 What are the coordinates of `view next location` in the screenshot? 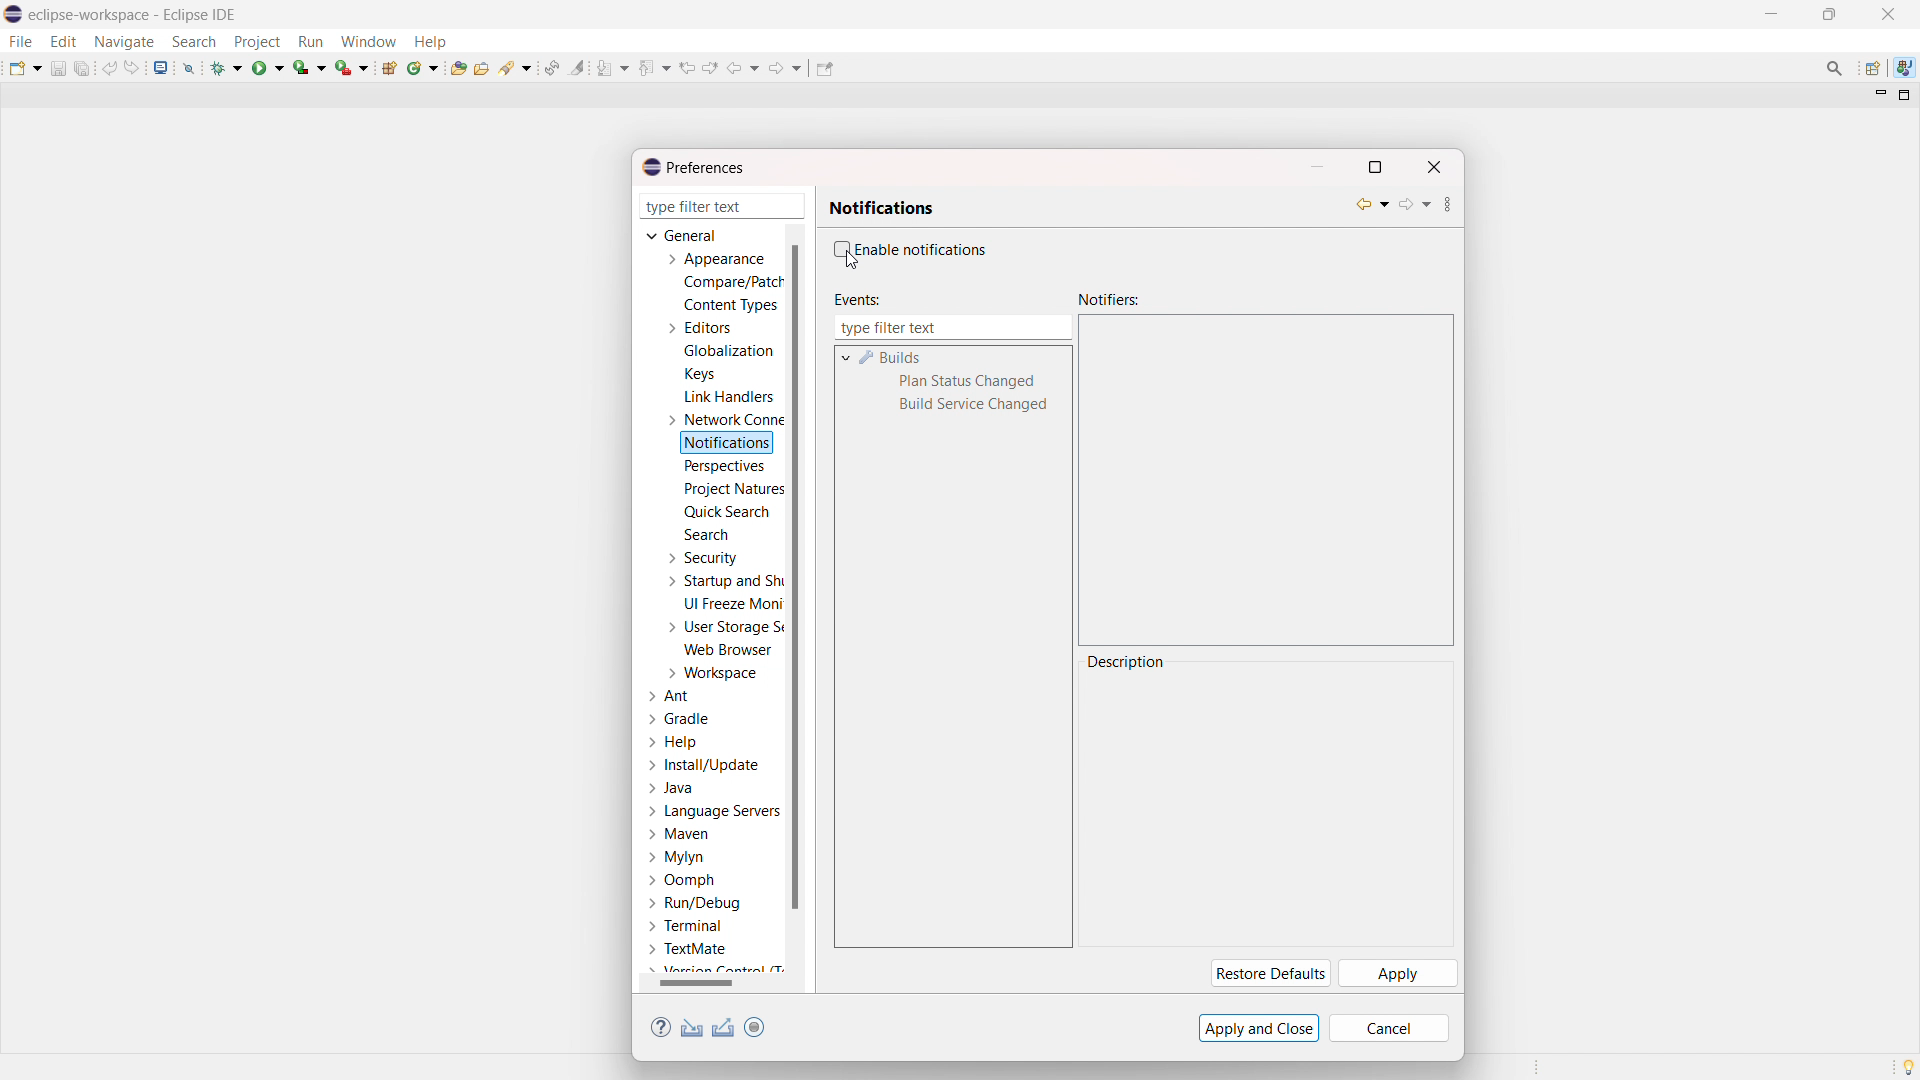 It's located at (710, 66).